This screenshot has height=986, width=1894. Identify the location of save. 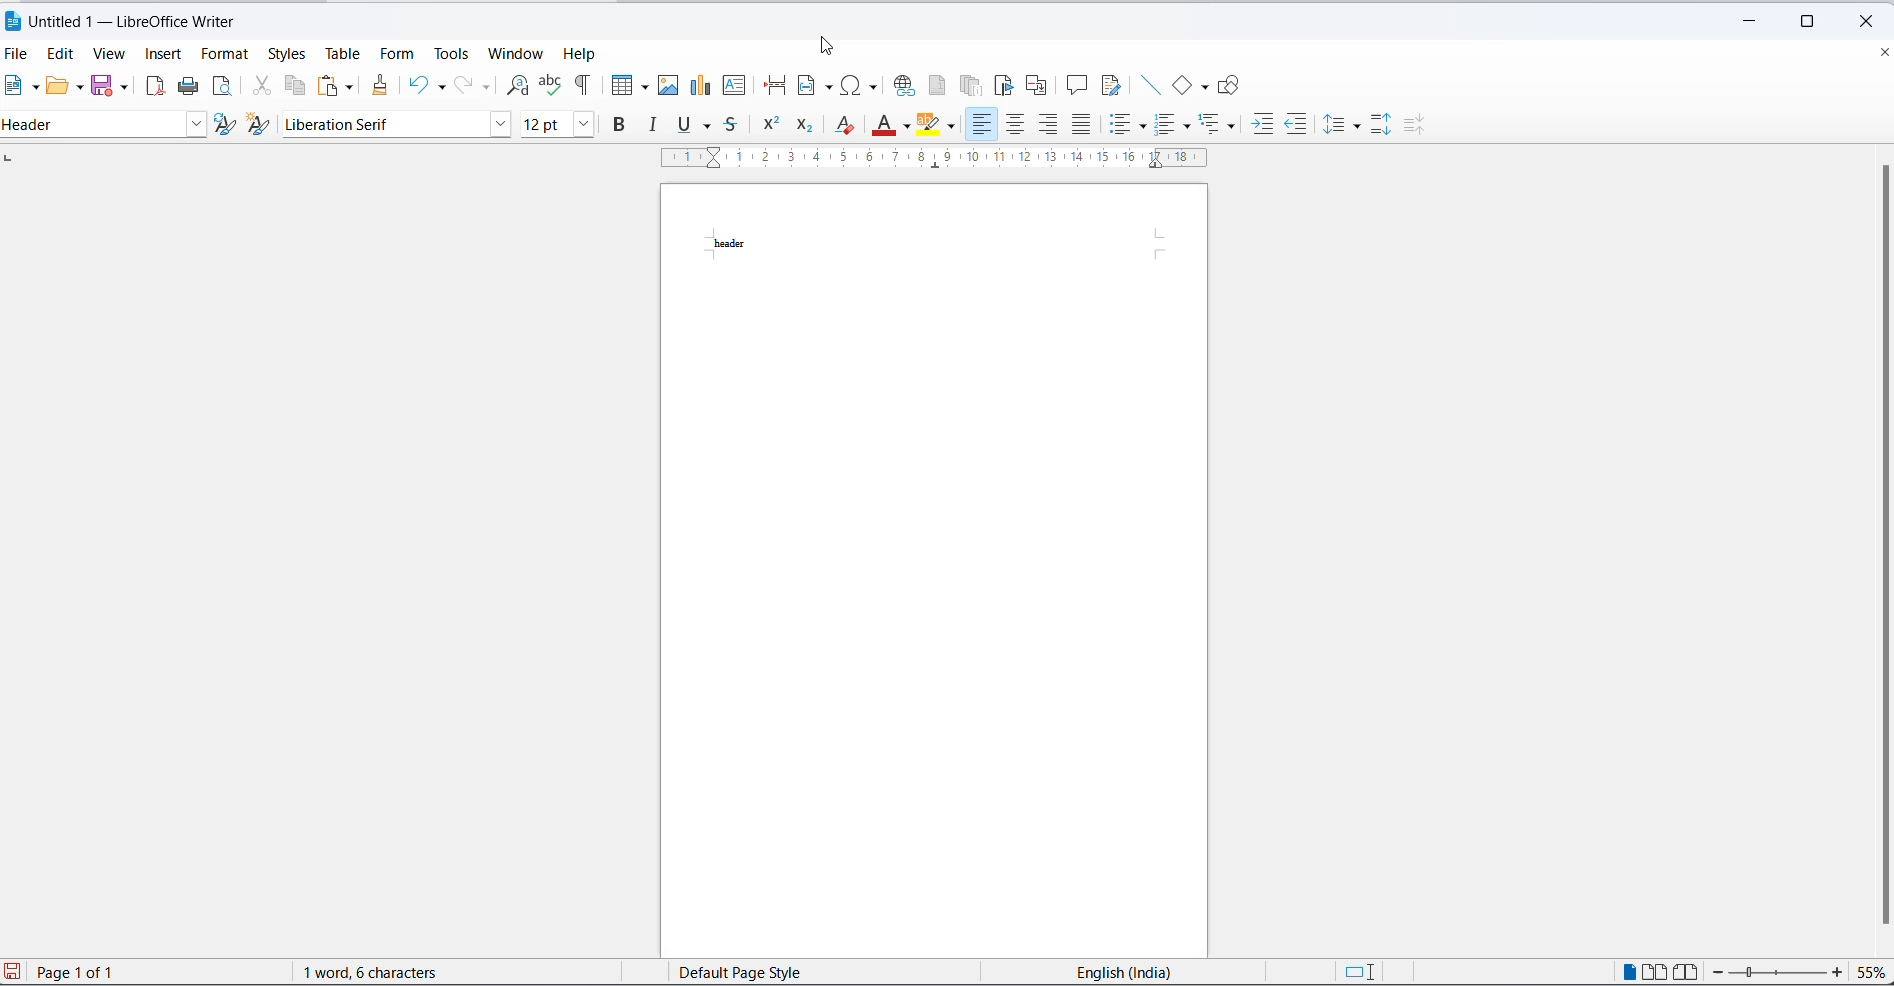
(100, 85).